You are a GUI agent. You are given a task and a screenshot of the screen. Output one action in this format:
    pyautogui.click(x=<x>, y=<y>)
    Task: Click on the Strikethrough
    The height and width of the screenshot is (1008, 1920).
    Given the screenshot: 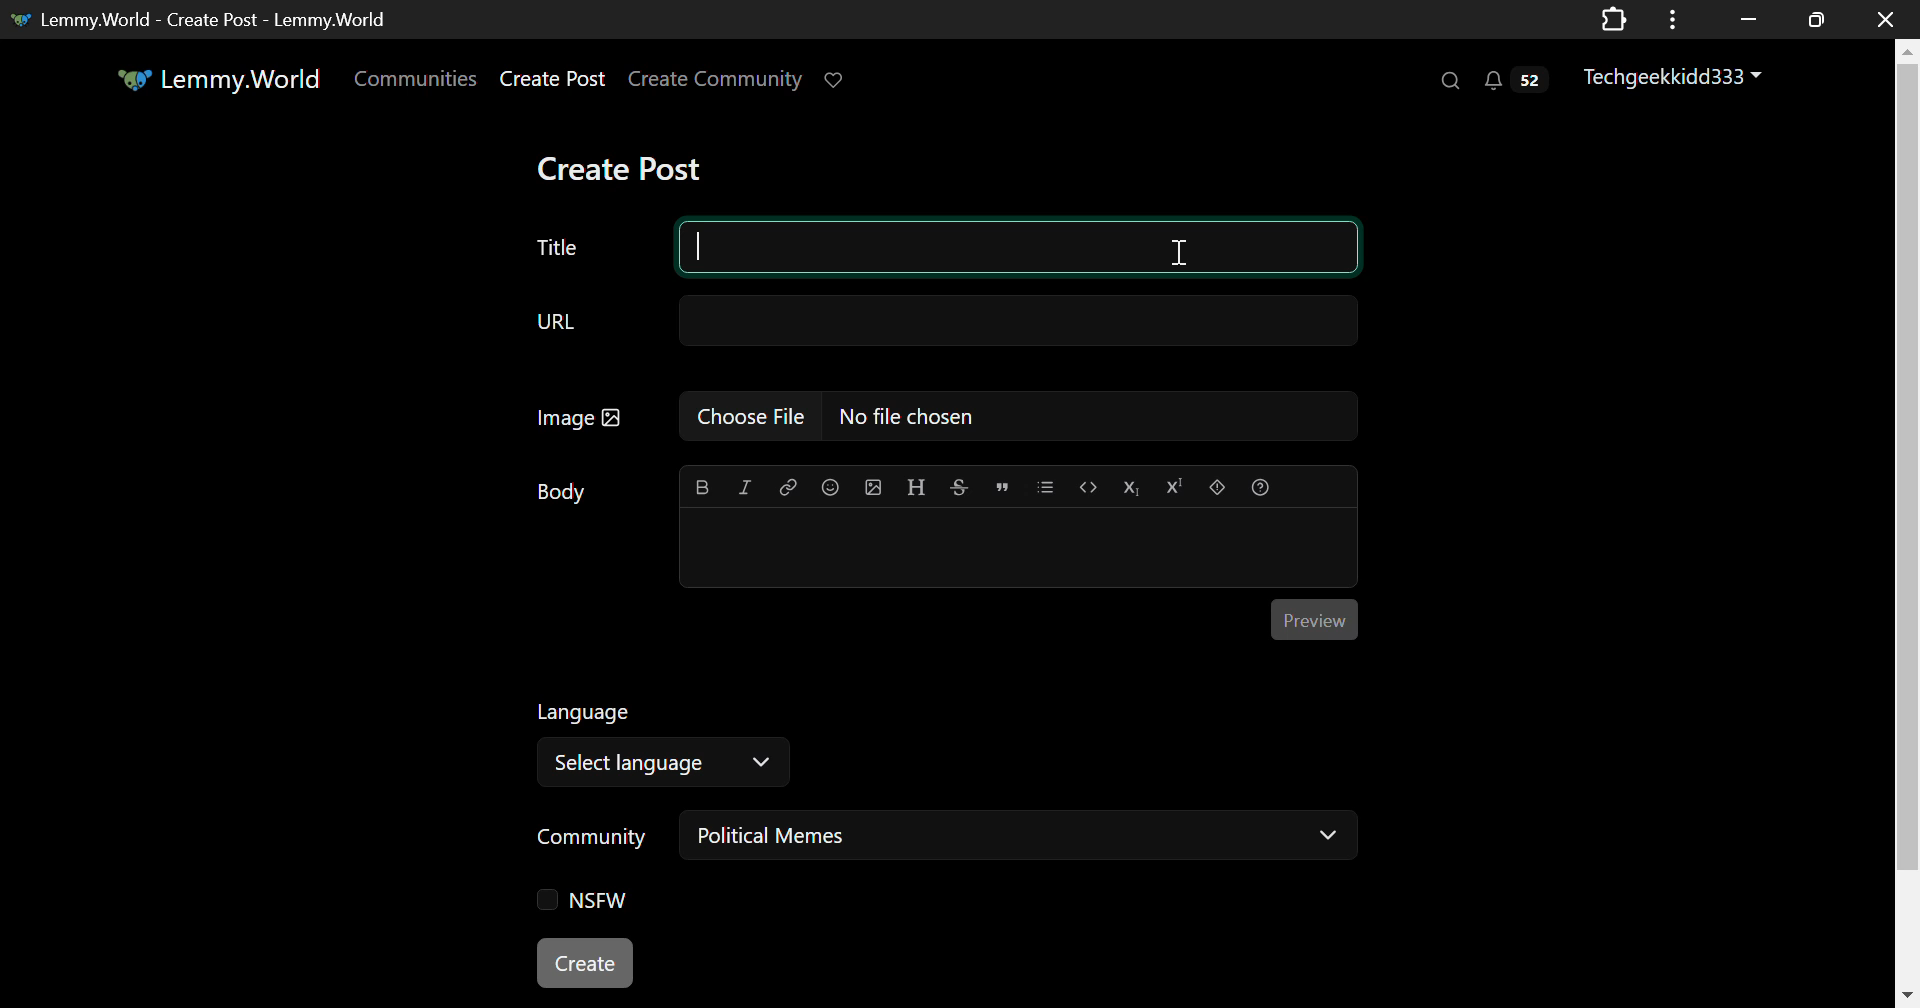 What is the action you would take?
    pyautogui.click(x=960, y=487)
    